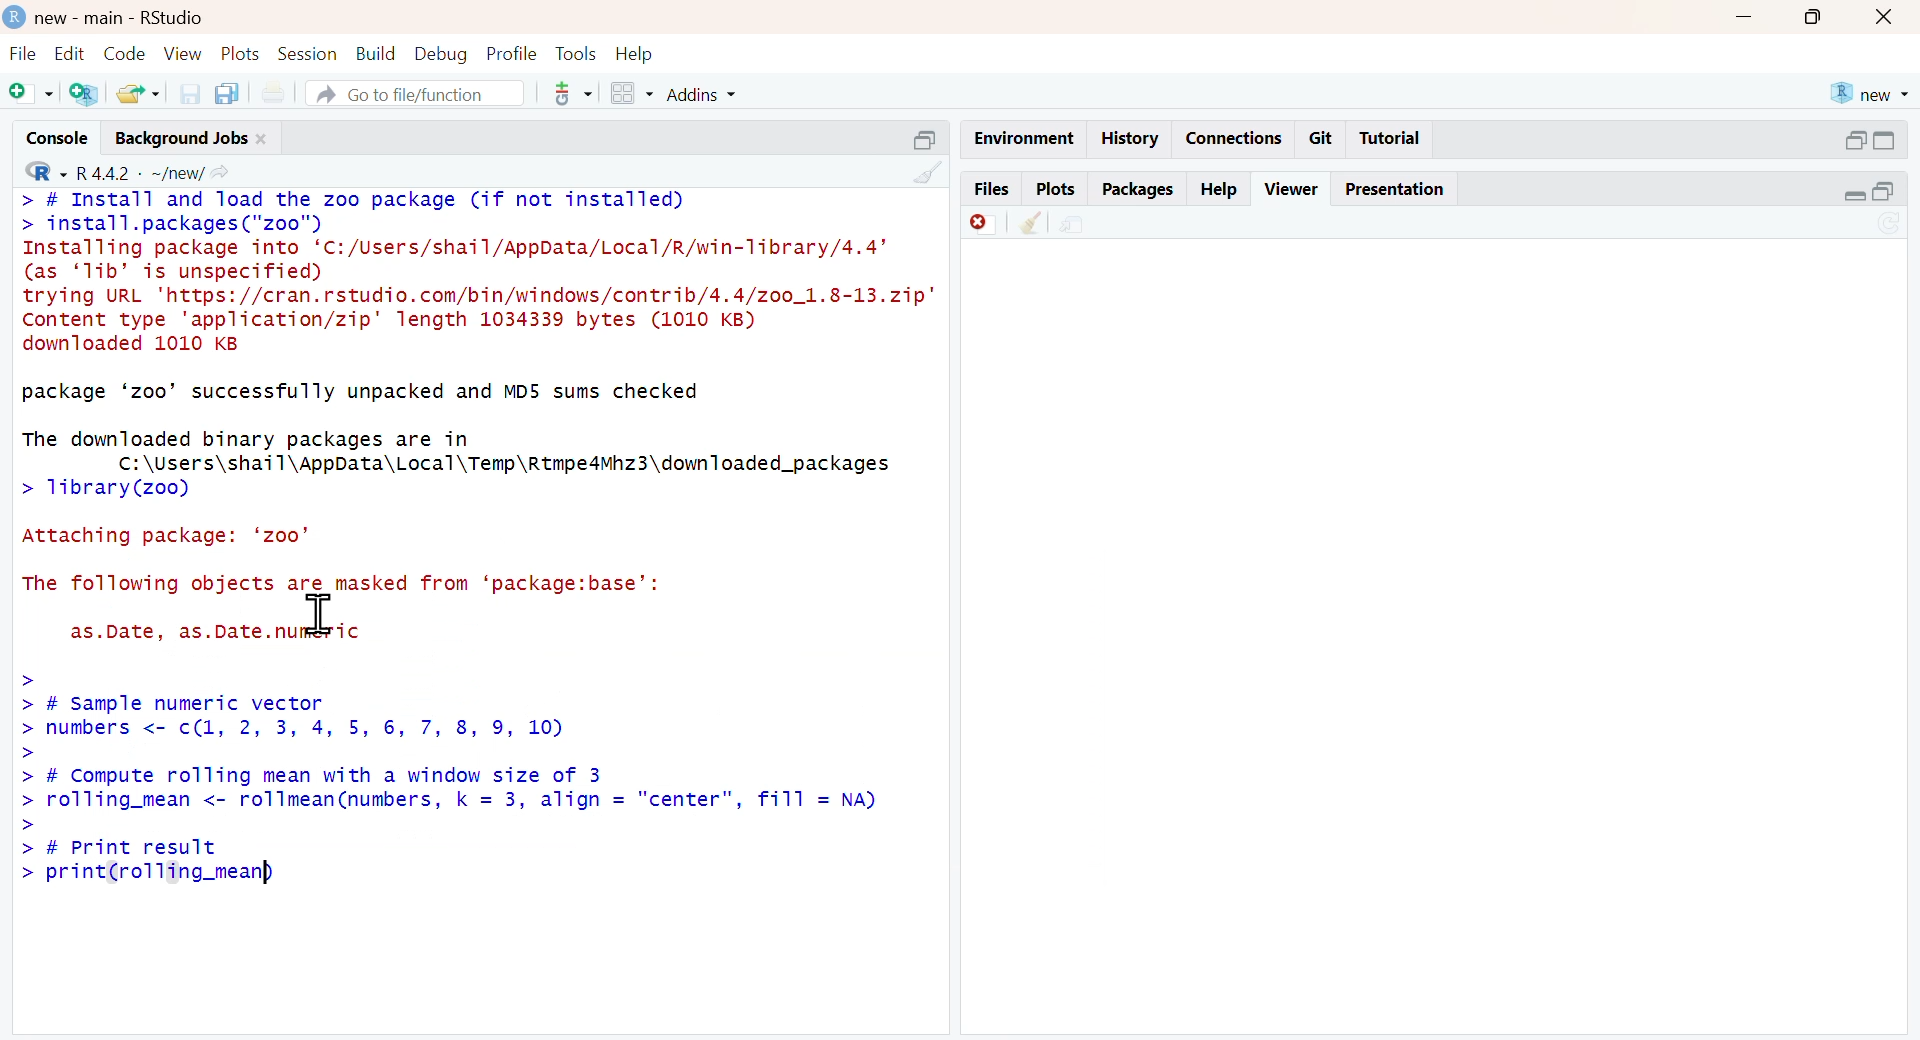 This screenshot has height=1040, width=1920. What do you see at coordinates (14, 19) in the screenshot?
I see `logo` at bounding box center [14, 19].